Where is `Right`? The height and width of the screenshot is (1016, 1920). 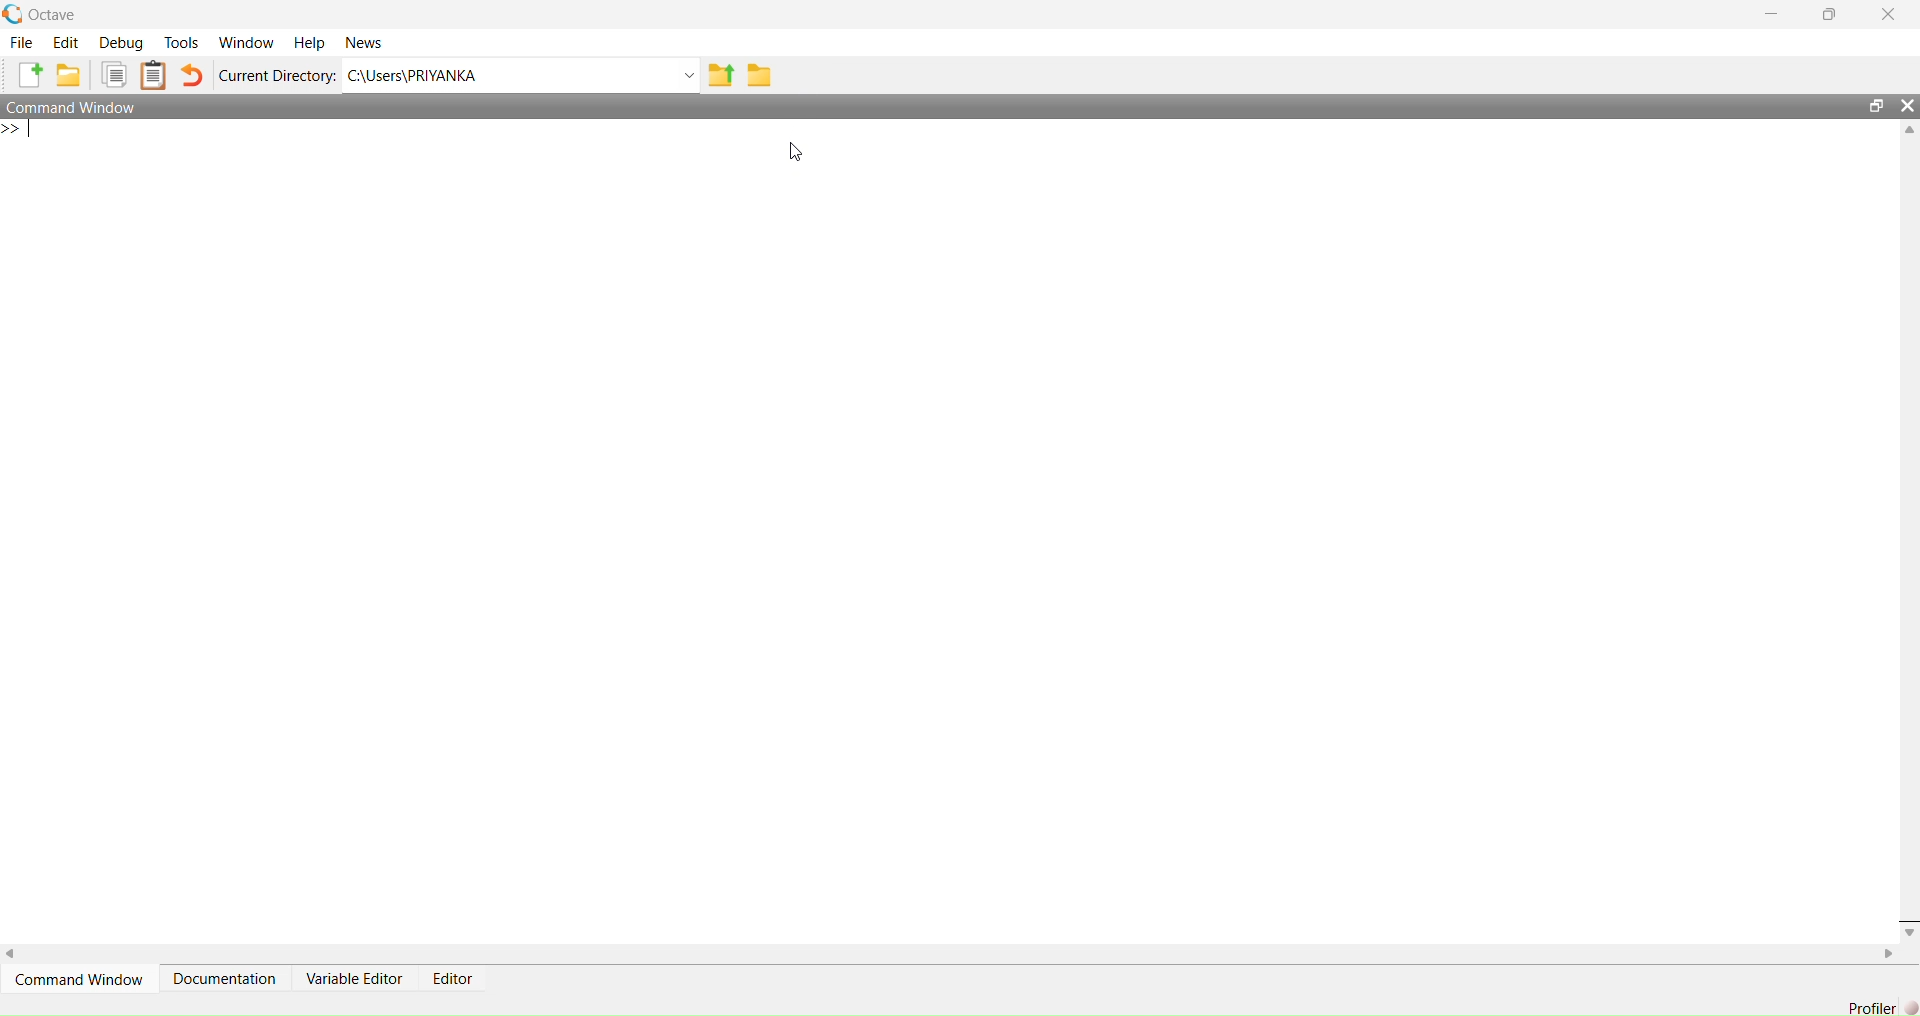
Right is located at coordinates (1889, 956).